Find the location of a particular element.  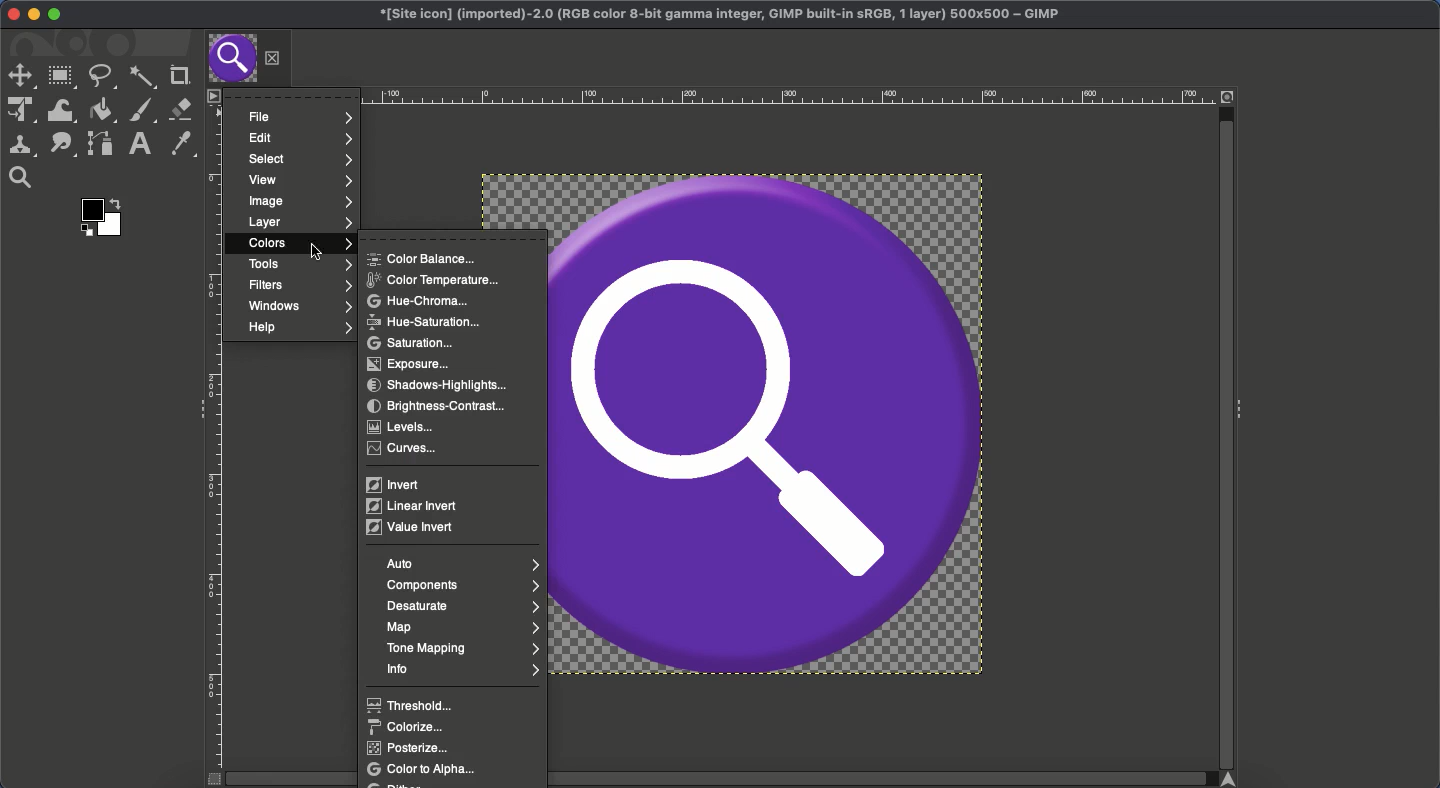

Fill color is located at coordinates (100, 111).